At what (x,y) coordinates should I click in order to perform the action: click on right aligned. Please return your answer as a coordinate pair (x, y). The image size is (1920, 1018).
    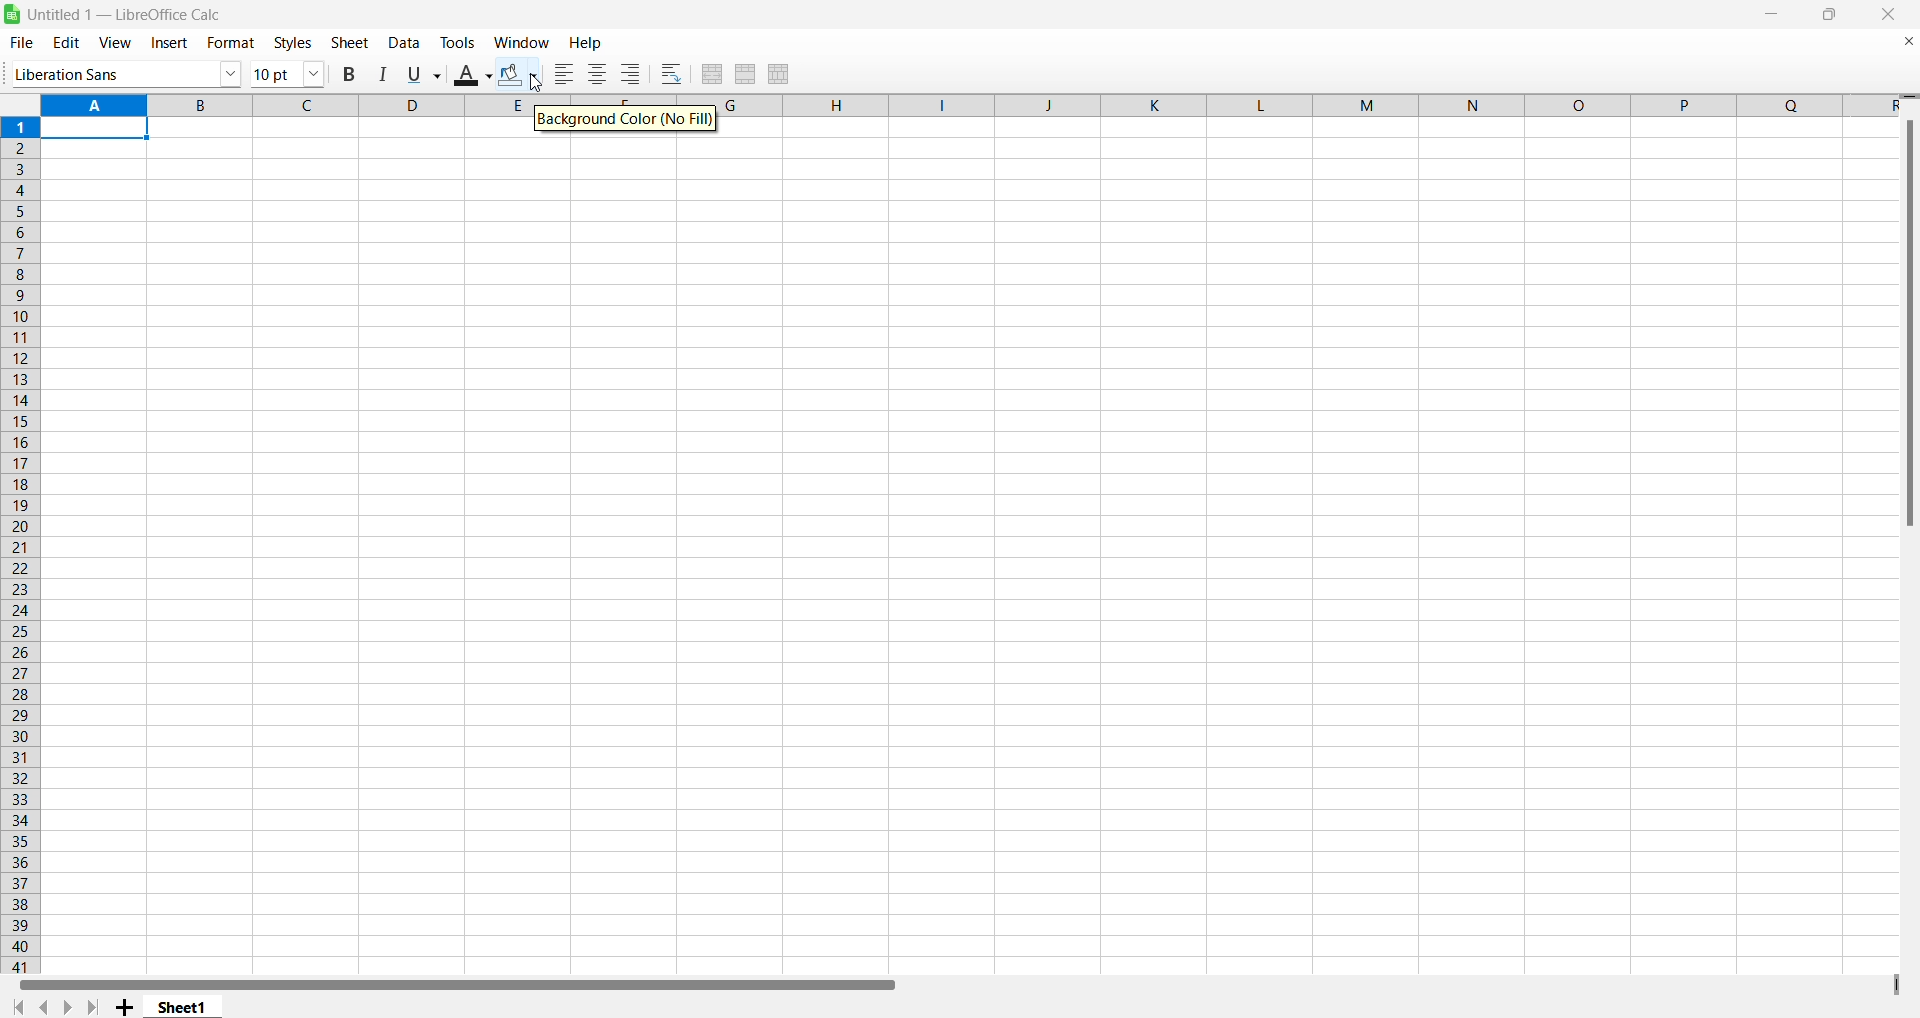
    Looking at the image, I should click on (626, 73).